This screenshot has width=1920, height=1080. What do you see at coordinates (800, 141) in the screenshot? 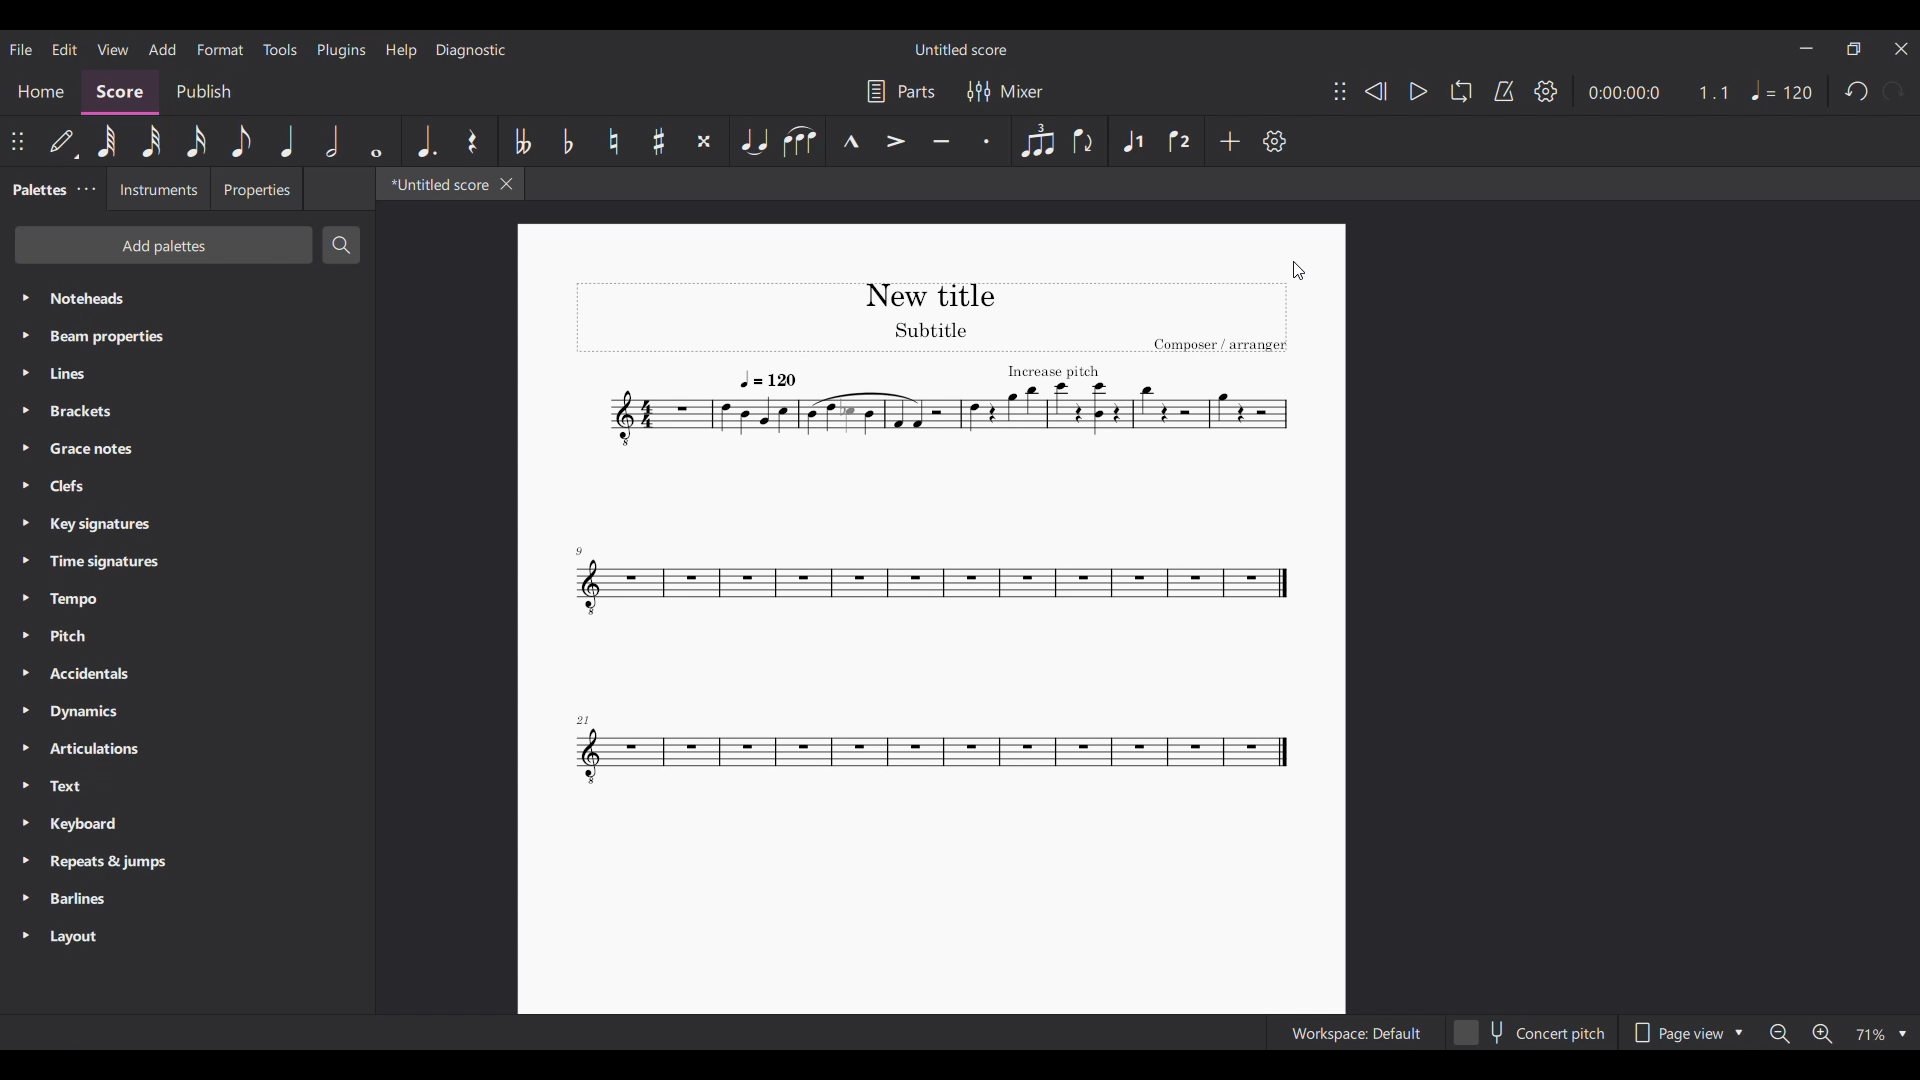
I see `Slur` at bounding box center [800, 141].